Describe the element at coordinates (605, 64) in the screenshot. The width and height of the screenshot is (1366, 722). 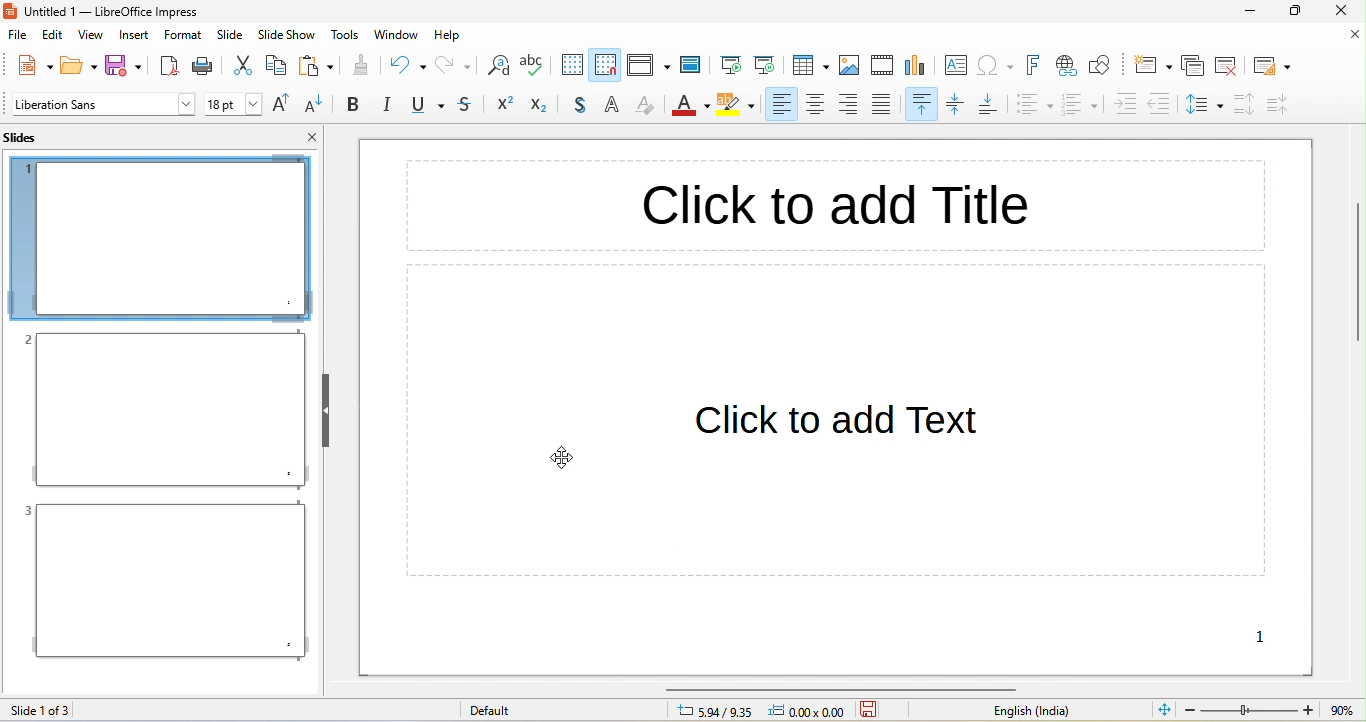
I see `snap to grid` at that location.